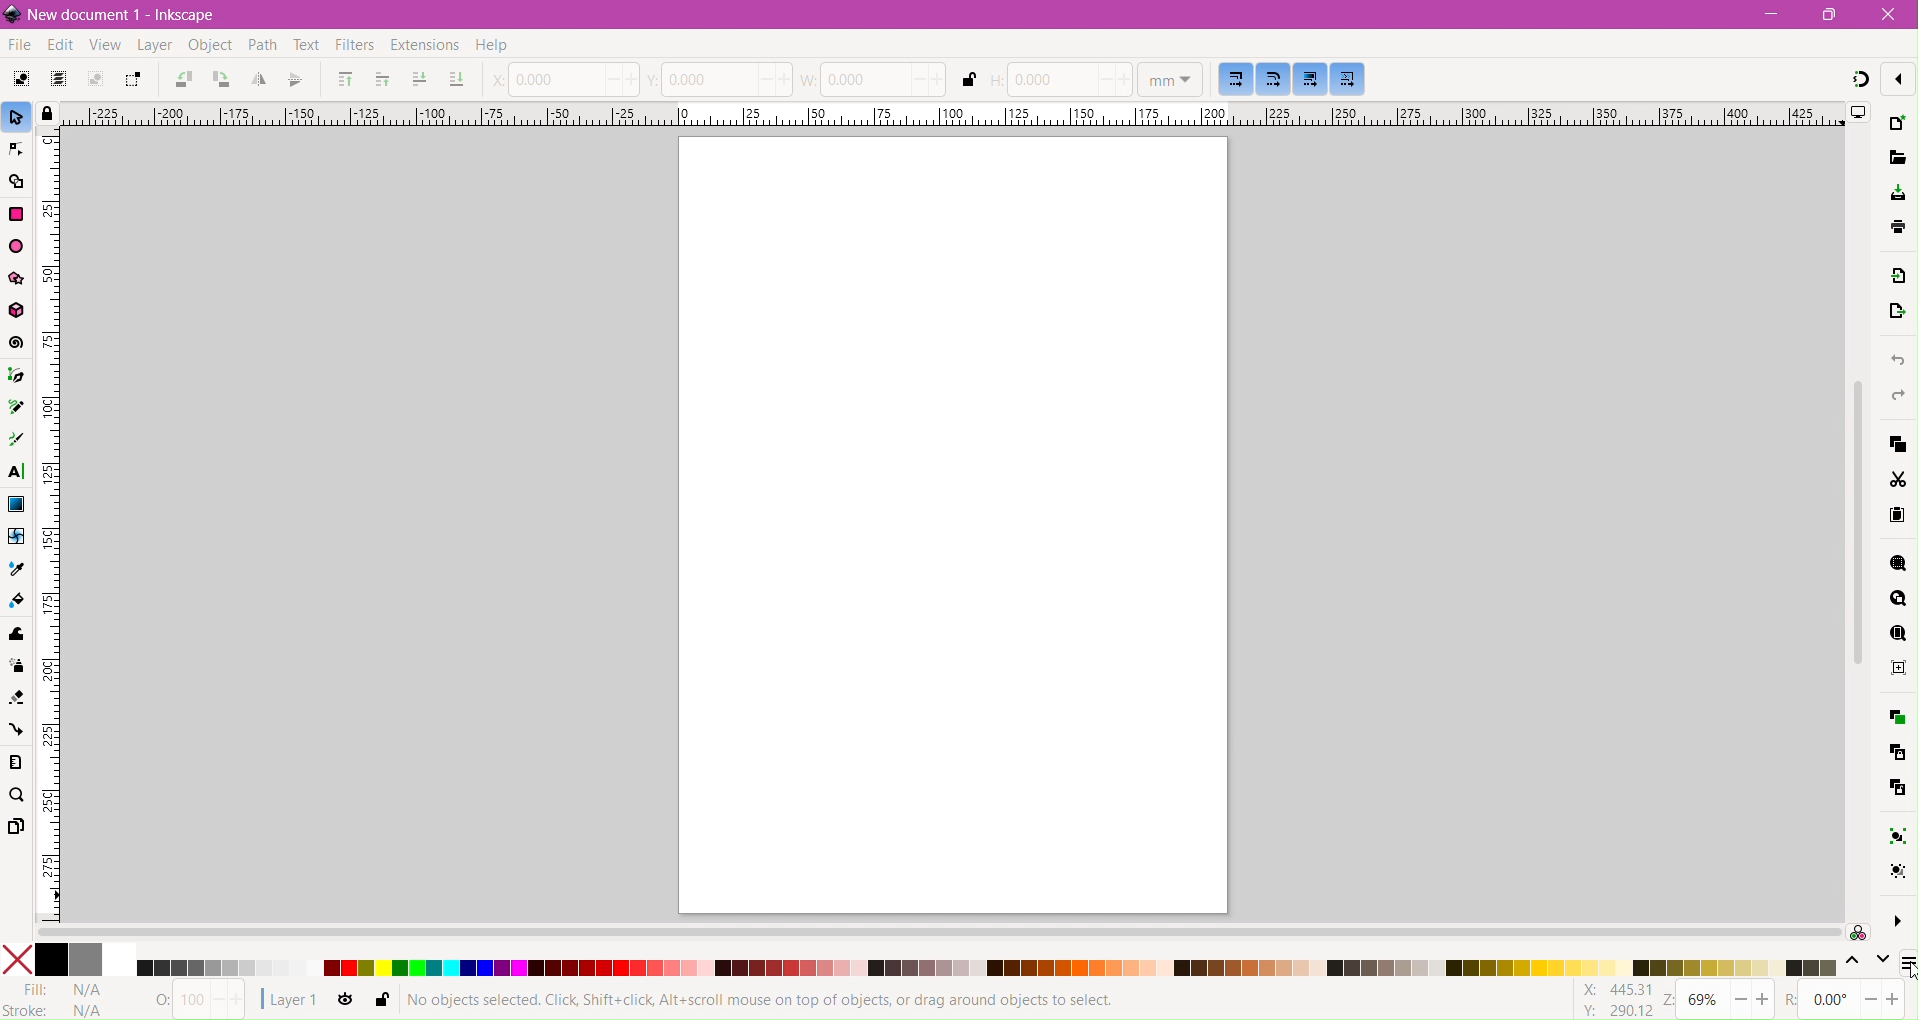  Describe the element at coordinates (1274, 78) in the screenshot. I see `When scaling rectangles, scale the radii of rounded corners` at that location.